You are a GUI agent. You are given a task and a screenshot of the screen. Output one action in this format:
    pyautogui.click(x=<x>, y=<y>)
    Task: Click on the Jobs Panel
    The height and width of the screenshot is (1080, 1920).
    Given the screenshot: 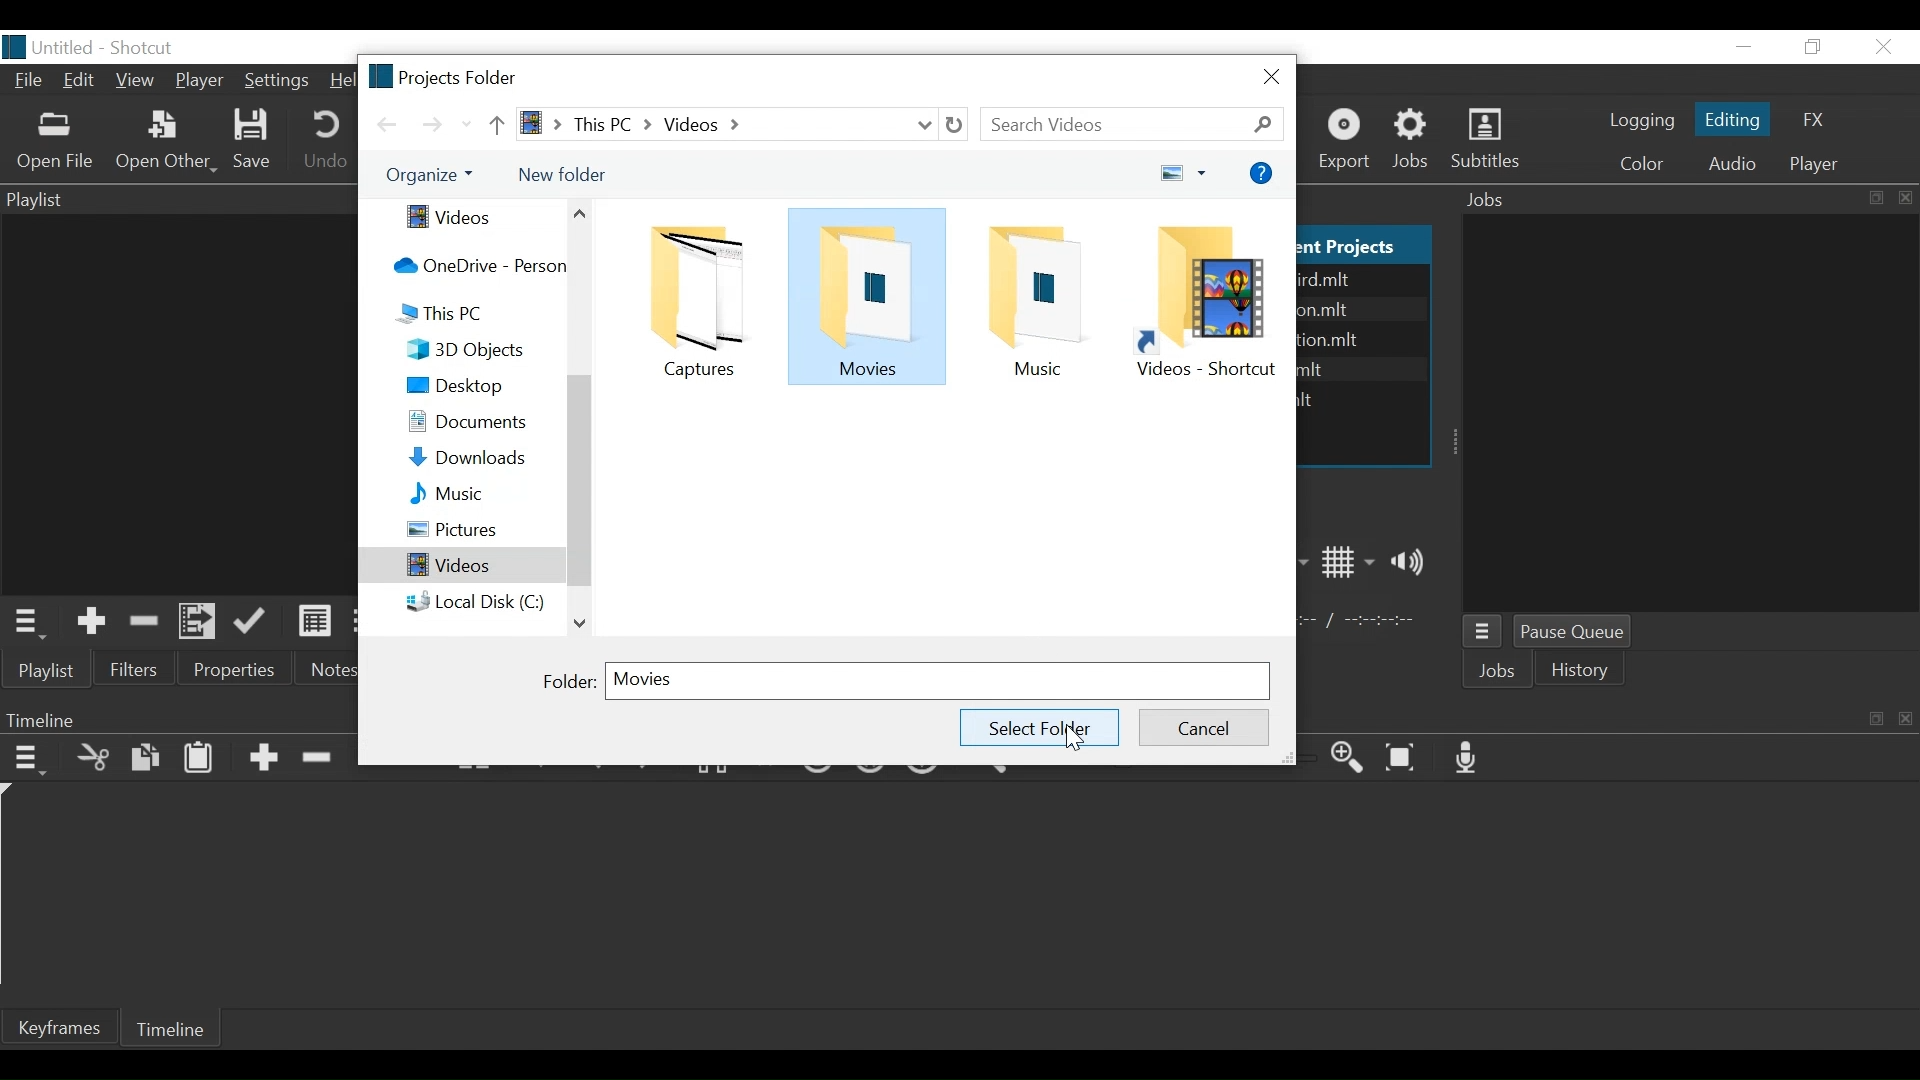 What is the action you would take?
    pyautogui.click(x=1688, y=199)
    